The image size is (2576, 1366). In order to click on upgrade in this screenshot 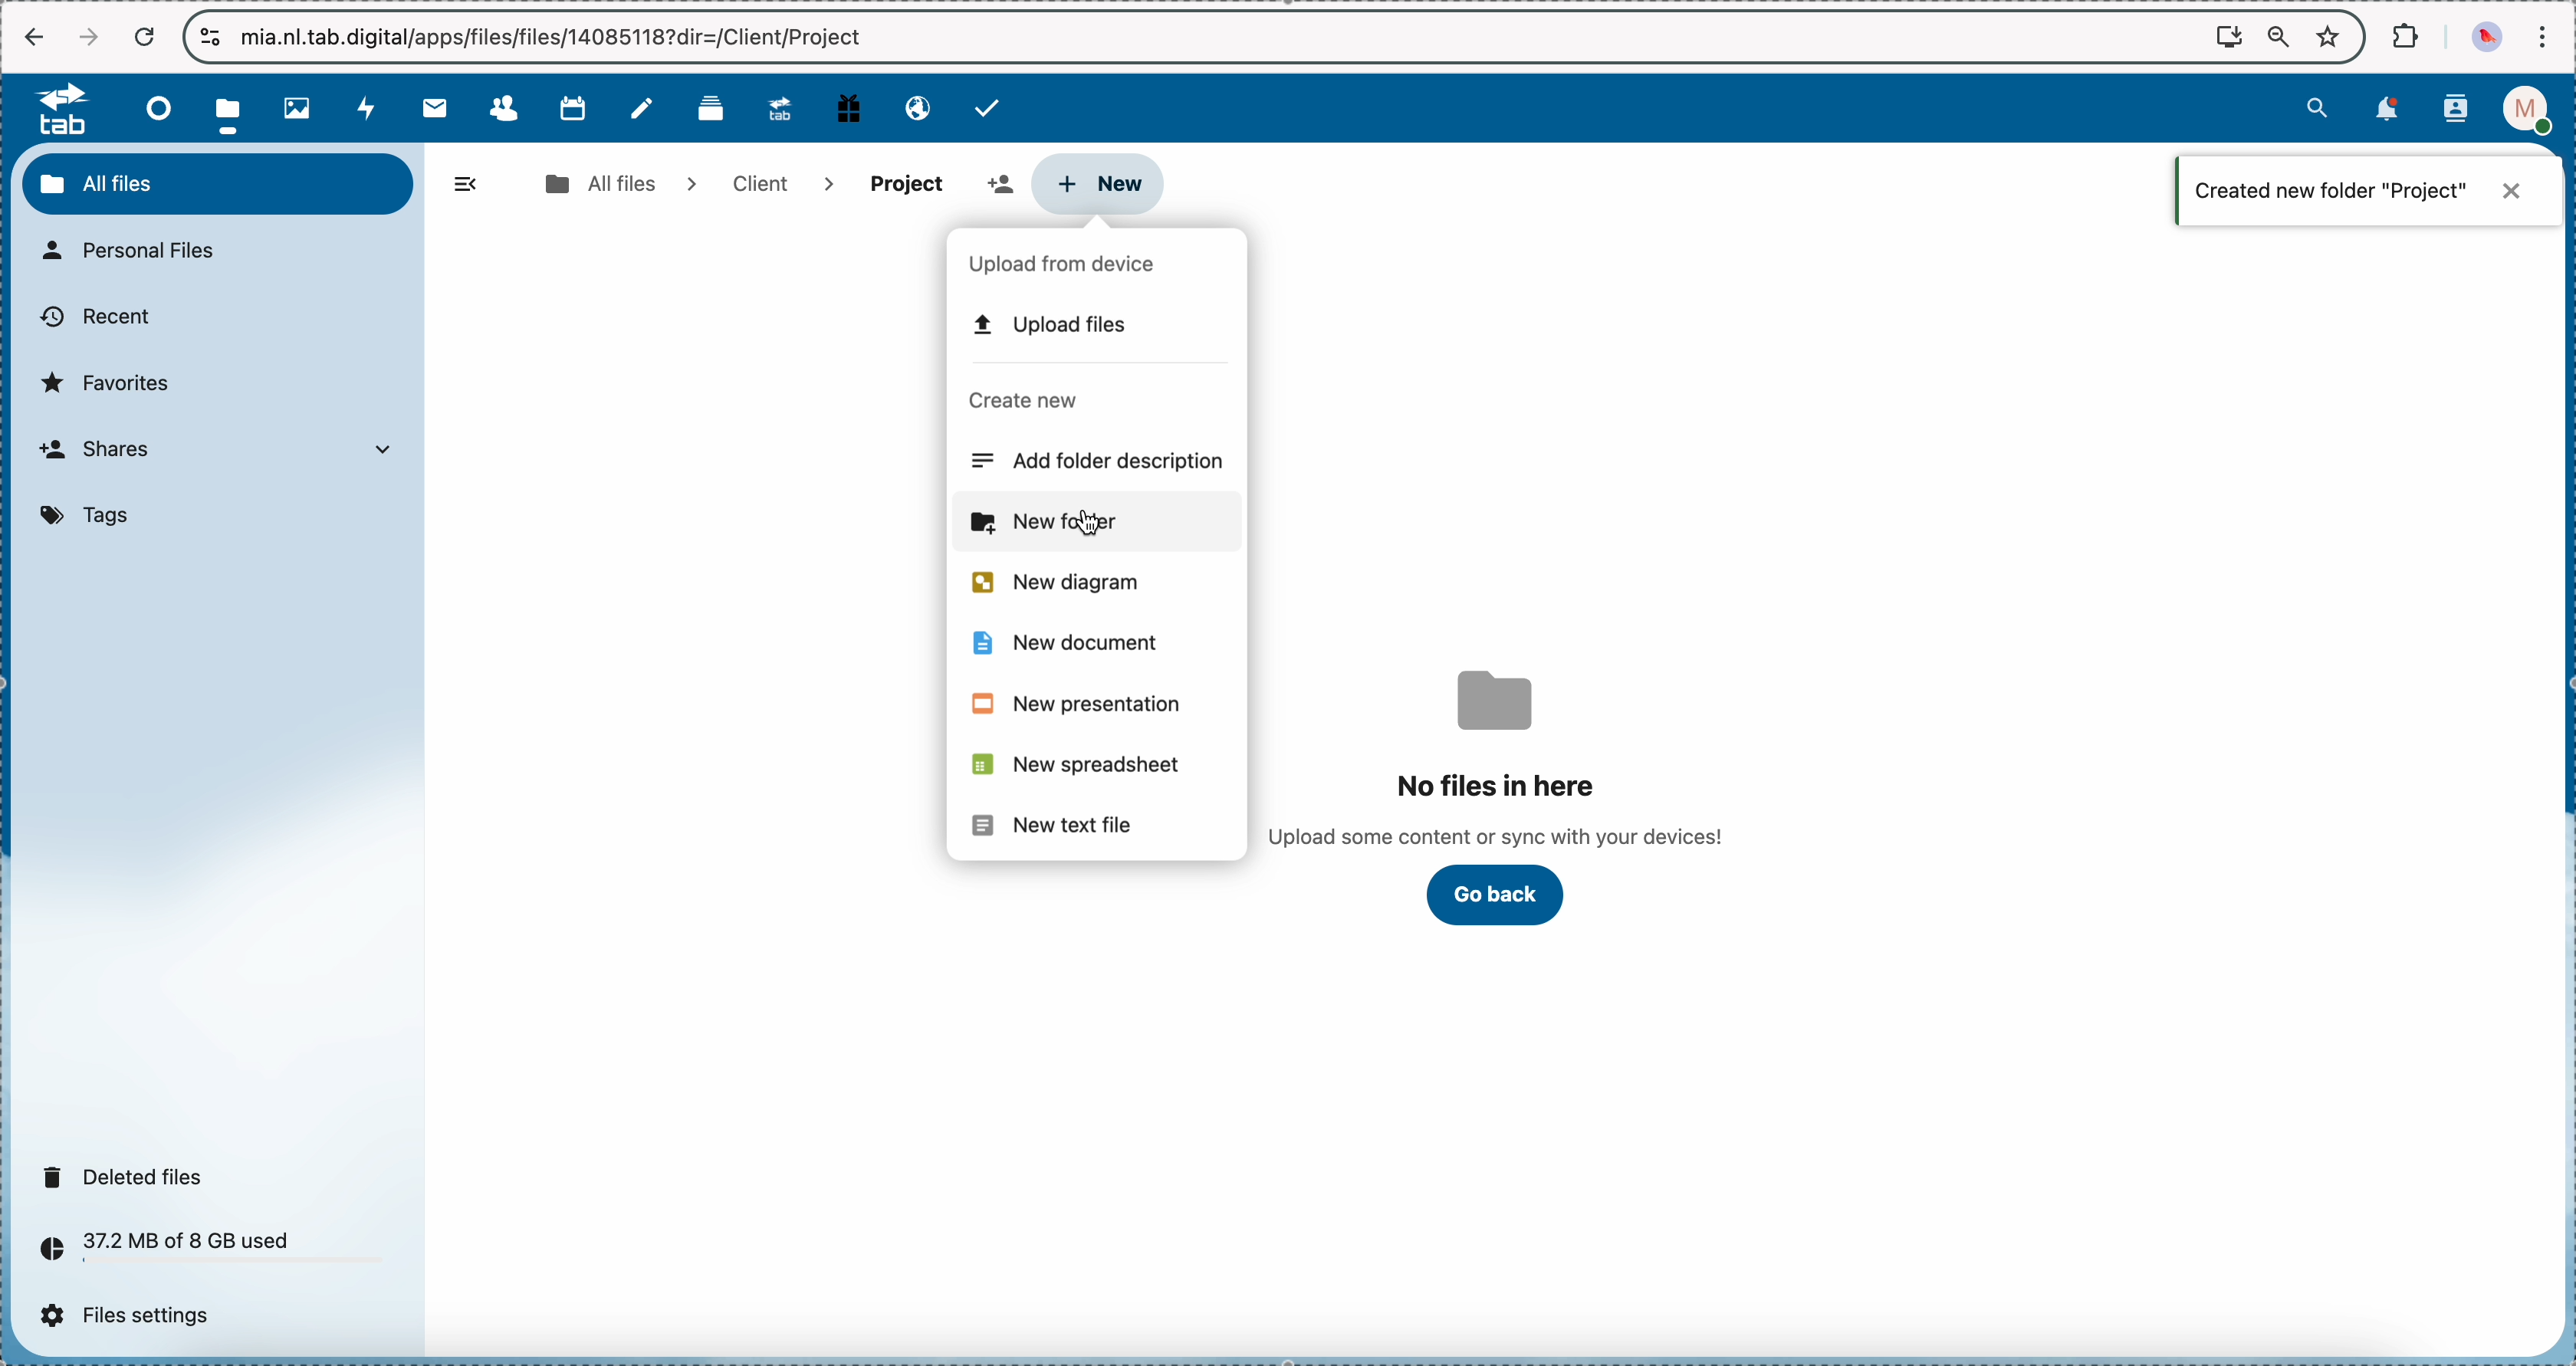, I will do `click(780, 107)`.